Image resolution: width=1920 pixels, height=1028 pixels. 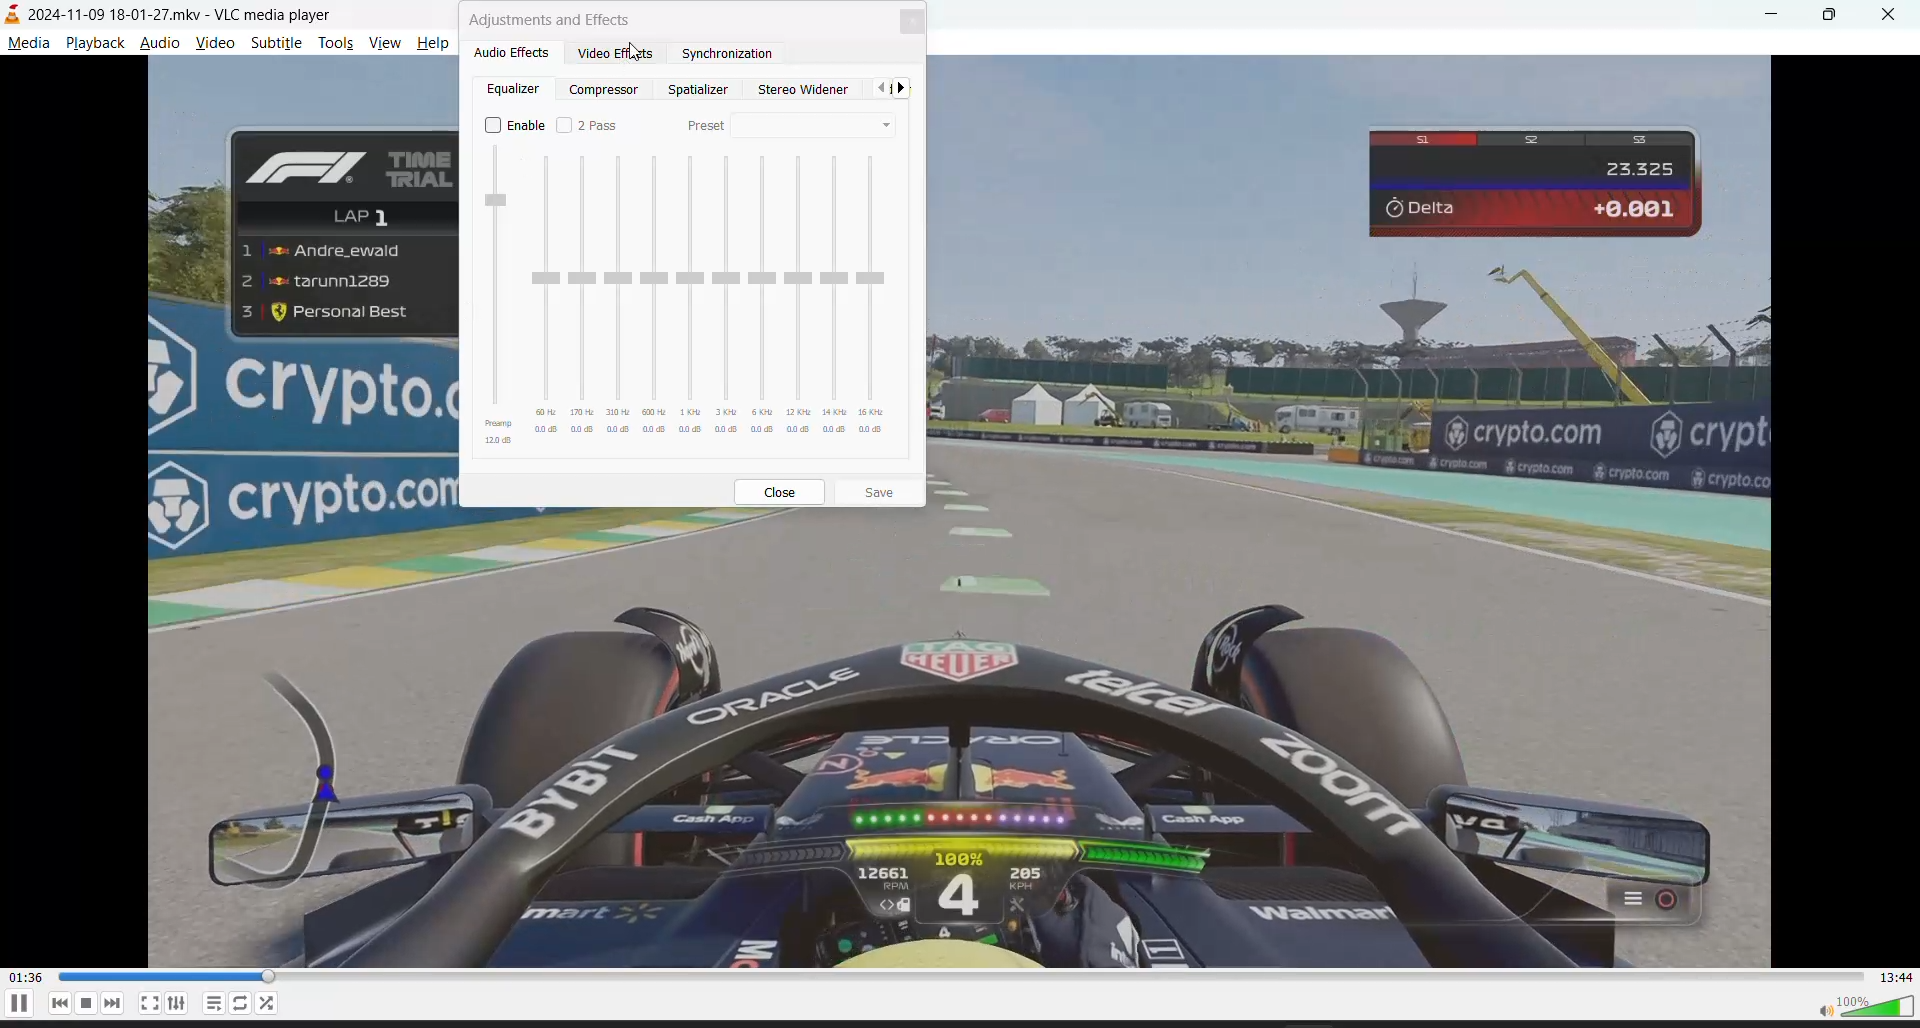 What do you see at coordinates (29, 43) in the screenshot?
I see `media` at bounding box center [29, 43].